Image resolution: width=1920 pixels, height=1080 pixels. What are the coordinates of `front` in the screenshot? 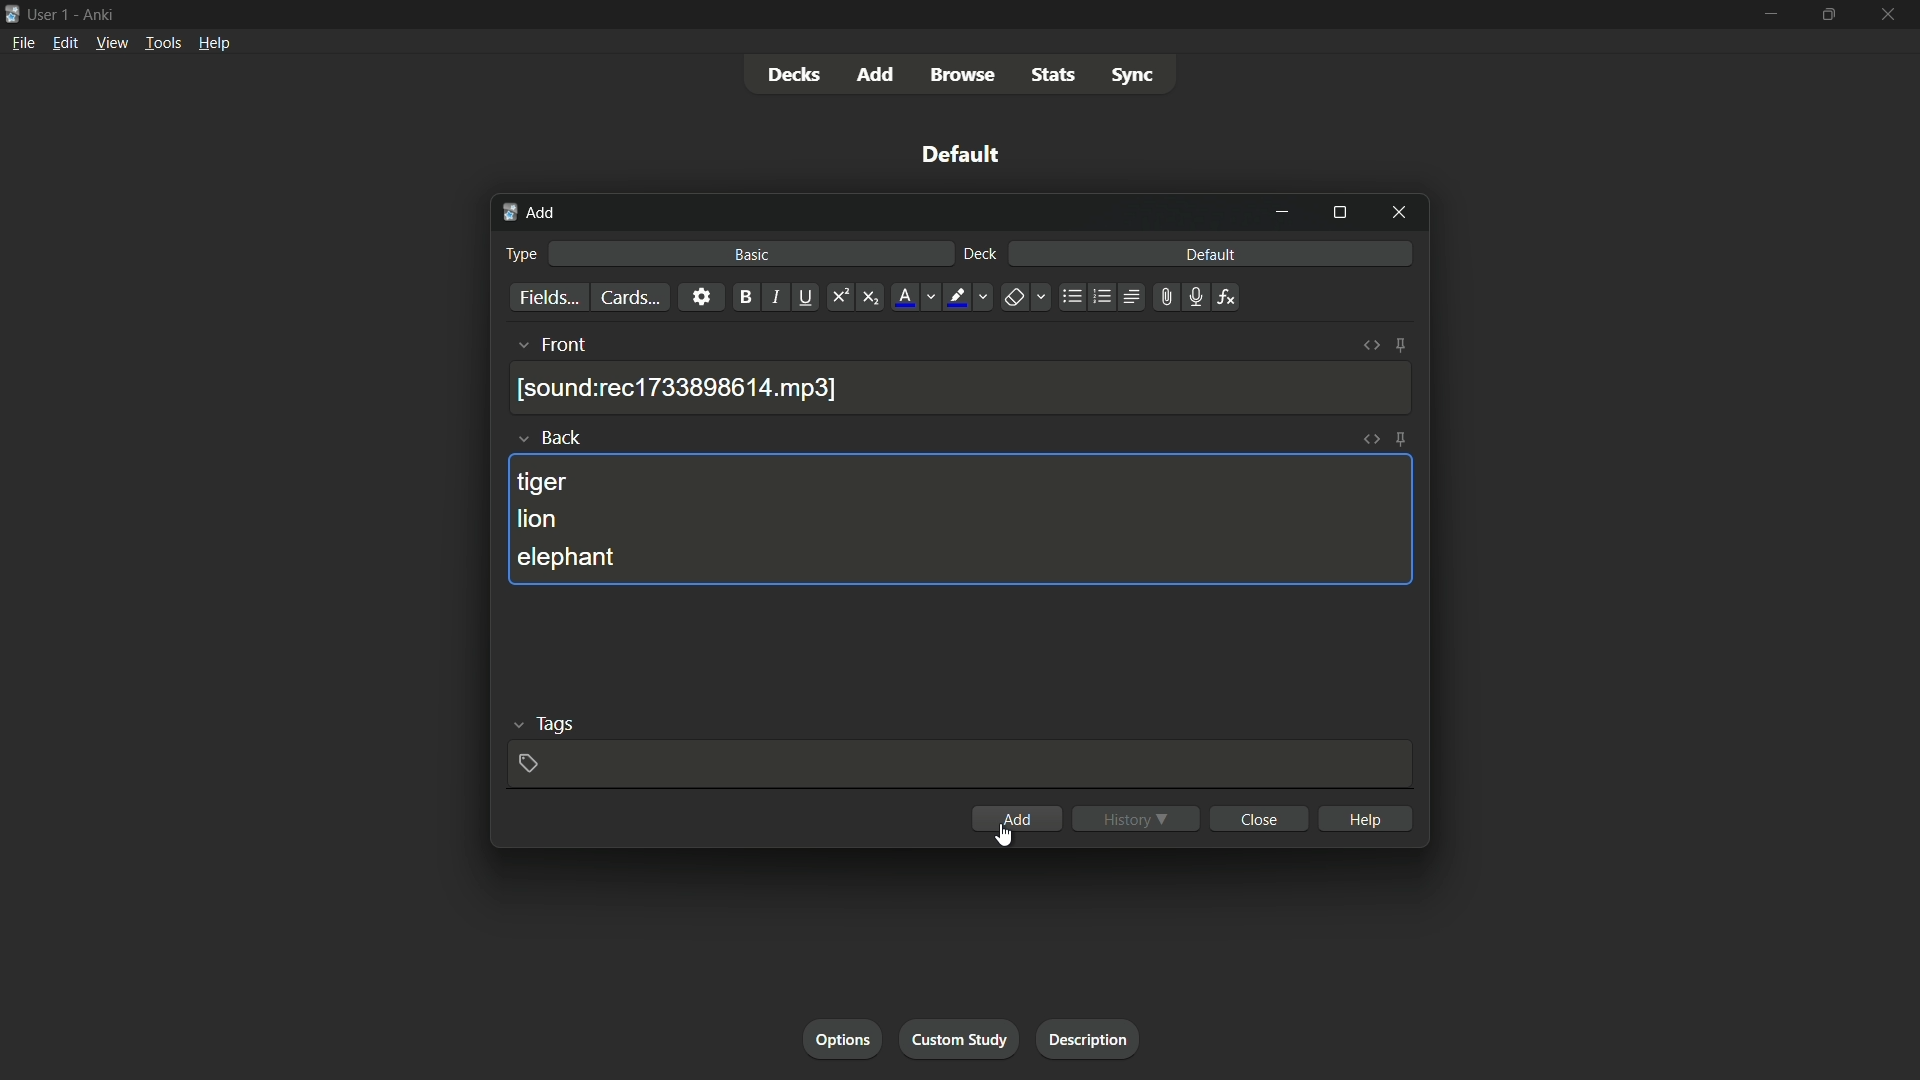 It's located at (566, 345).